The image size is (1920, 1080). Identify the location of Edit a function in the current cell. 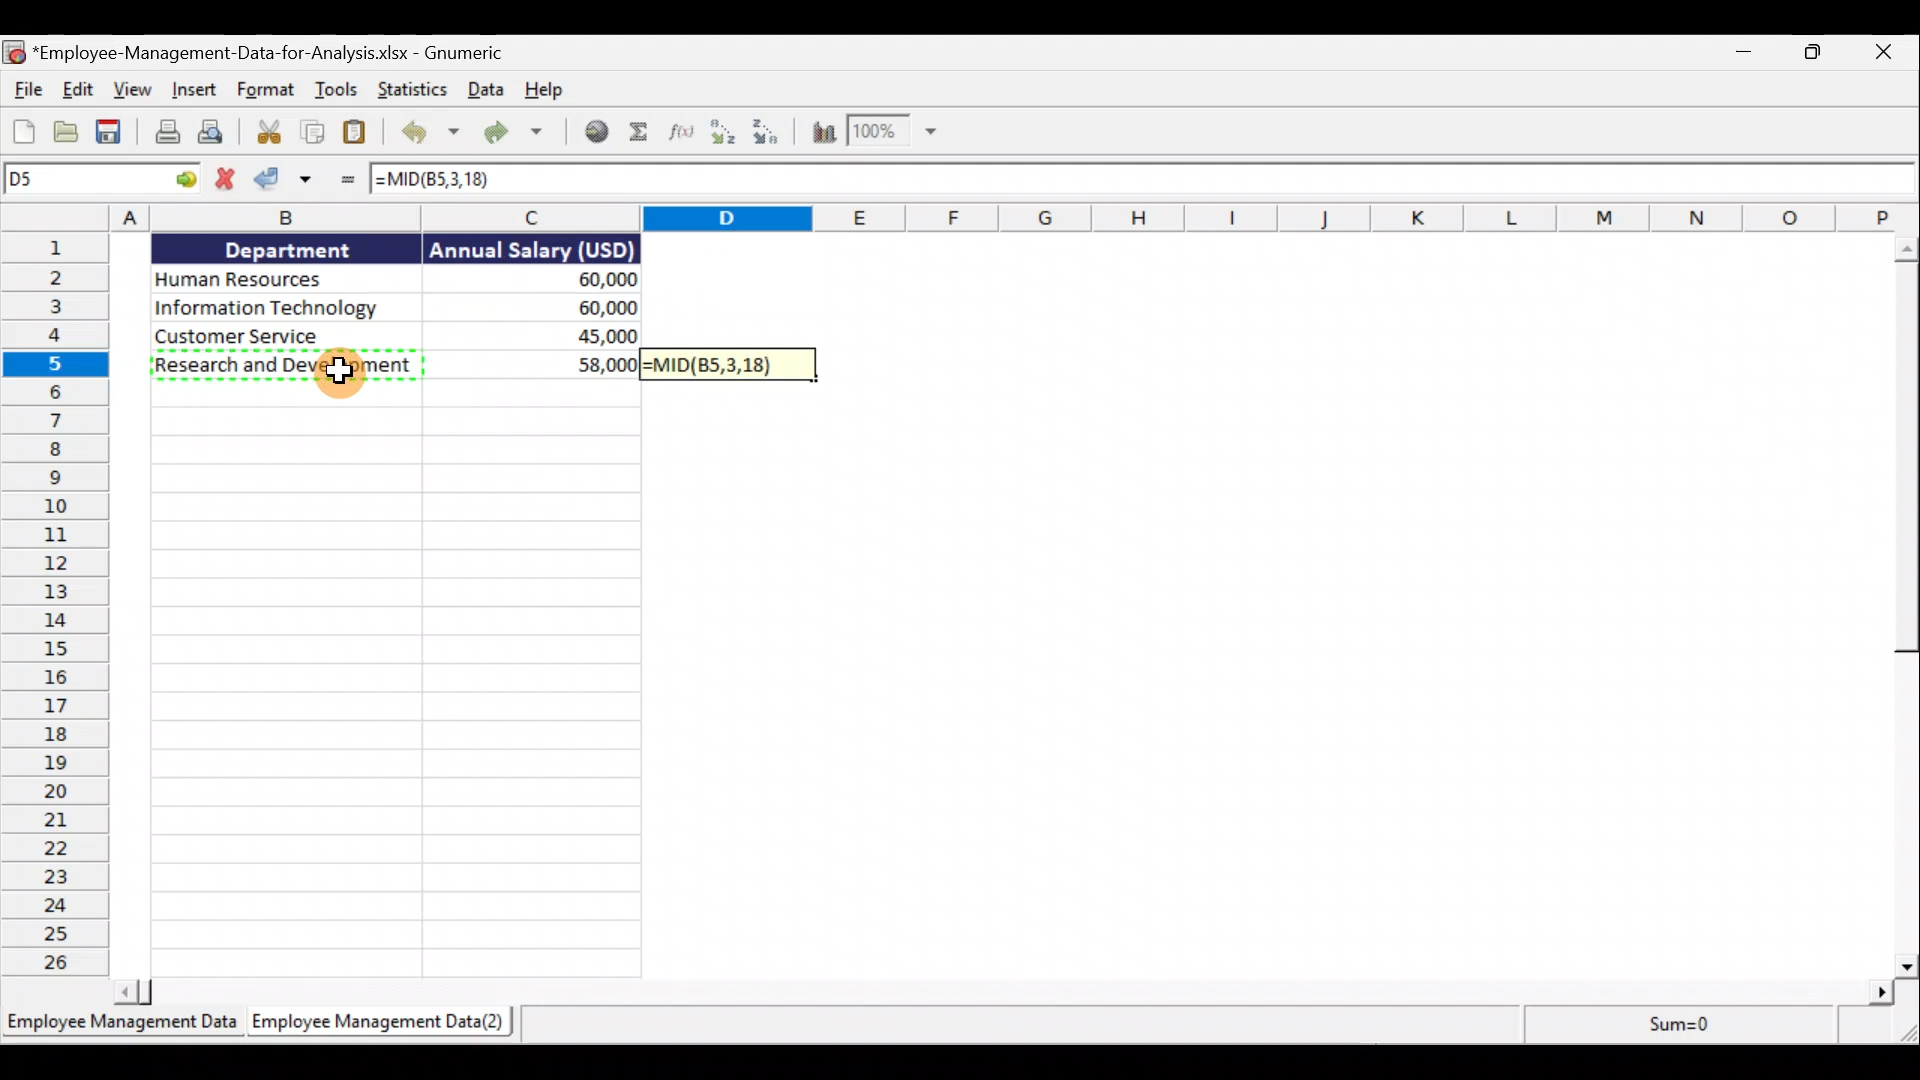
(682, 134).